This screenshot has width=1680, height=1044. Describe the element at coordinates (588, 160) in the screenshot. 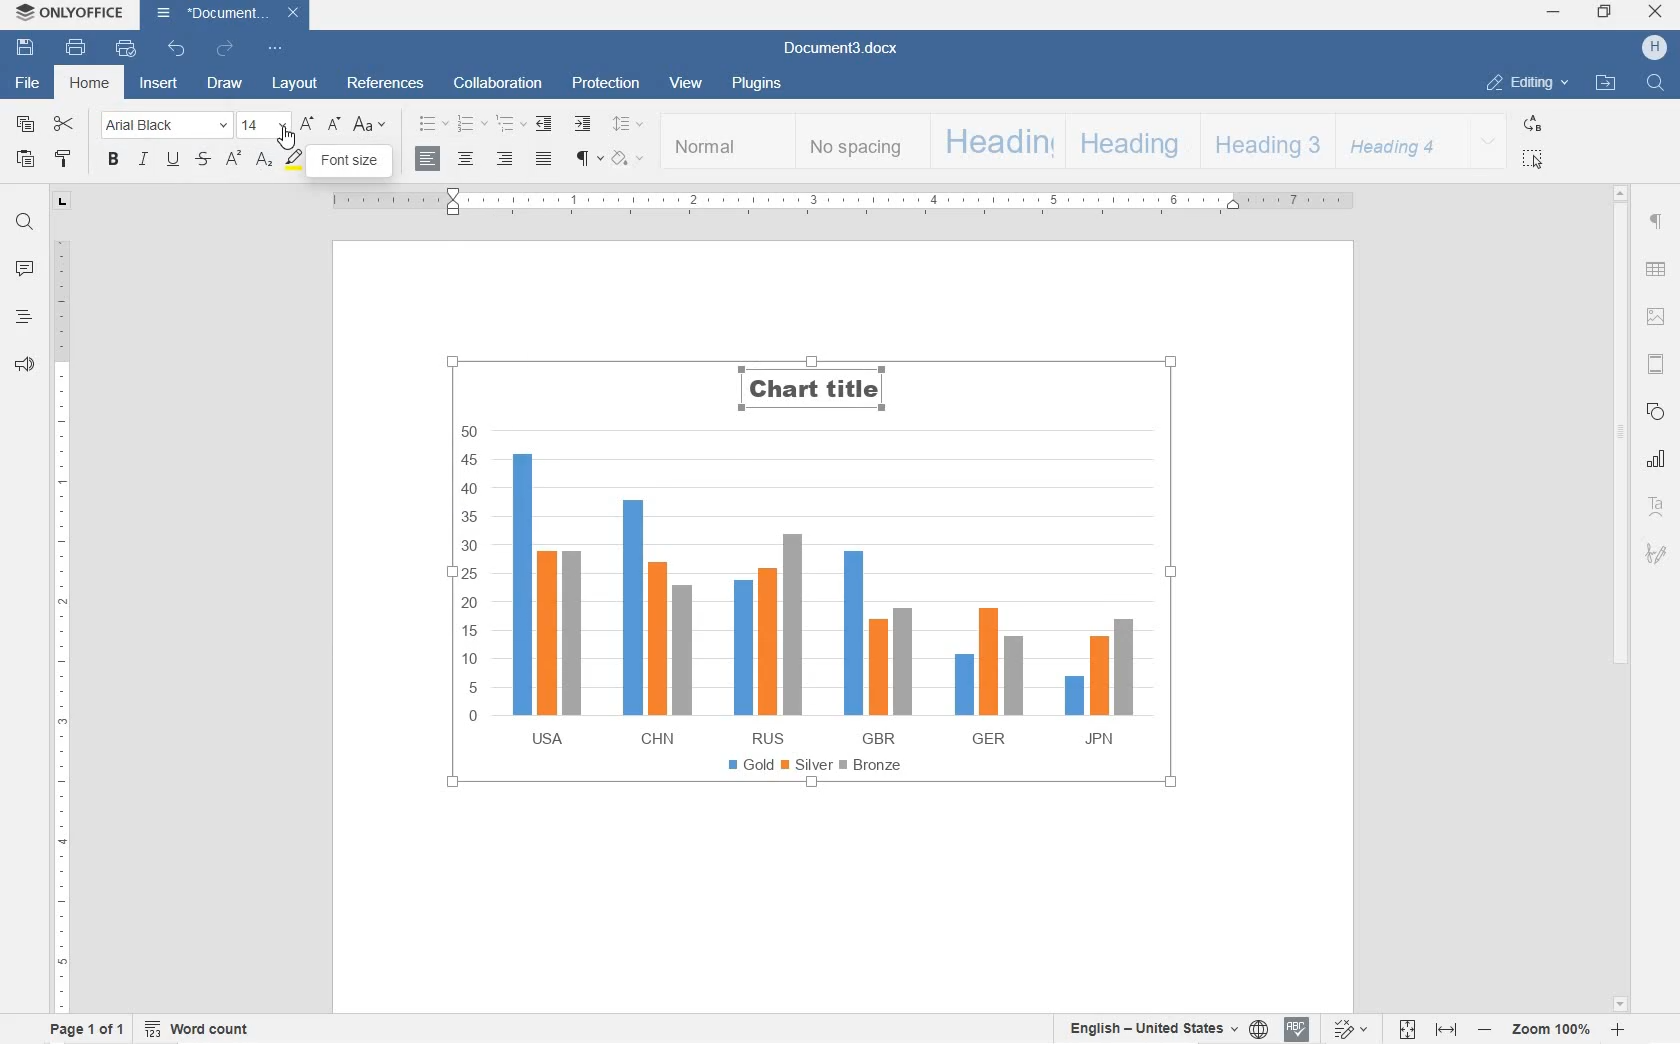

I see `NON PRINTING CHARACTERS` at that location.